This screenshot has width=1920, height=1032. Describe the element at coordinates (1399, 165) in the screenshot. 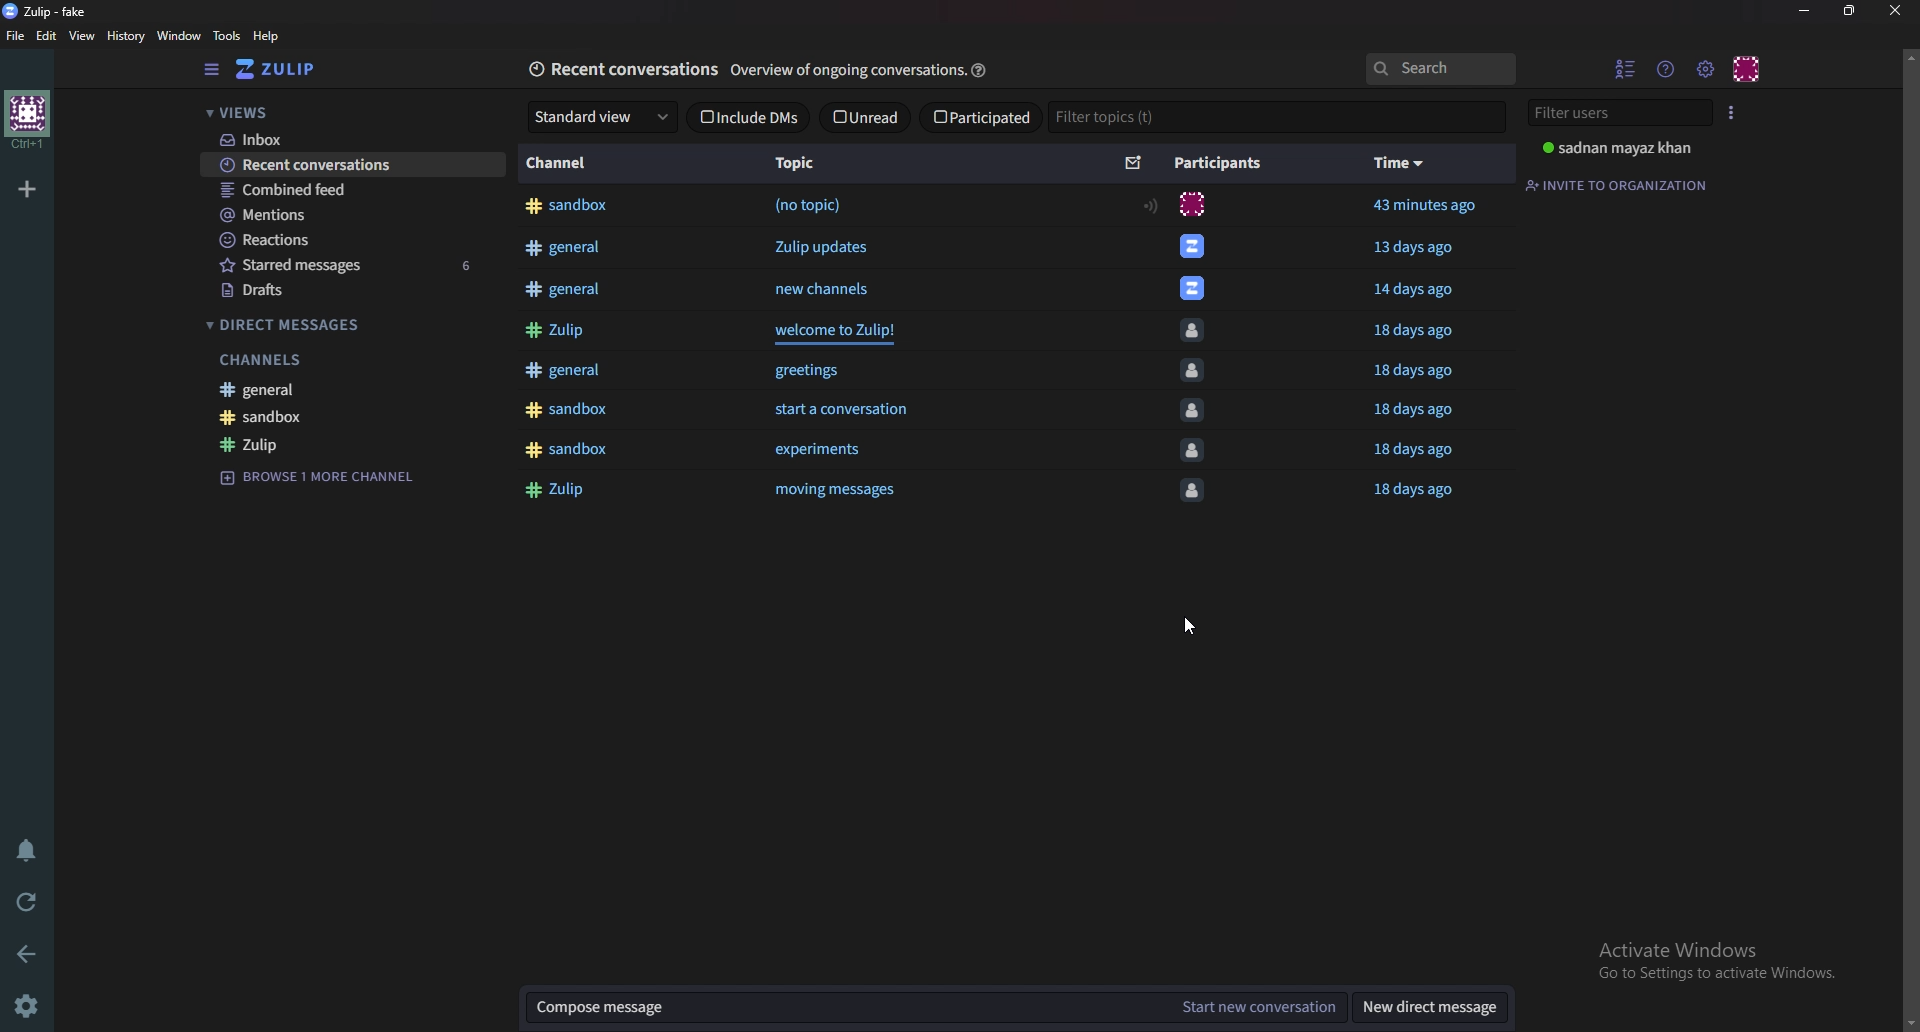

I see `time` at that location.